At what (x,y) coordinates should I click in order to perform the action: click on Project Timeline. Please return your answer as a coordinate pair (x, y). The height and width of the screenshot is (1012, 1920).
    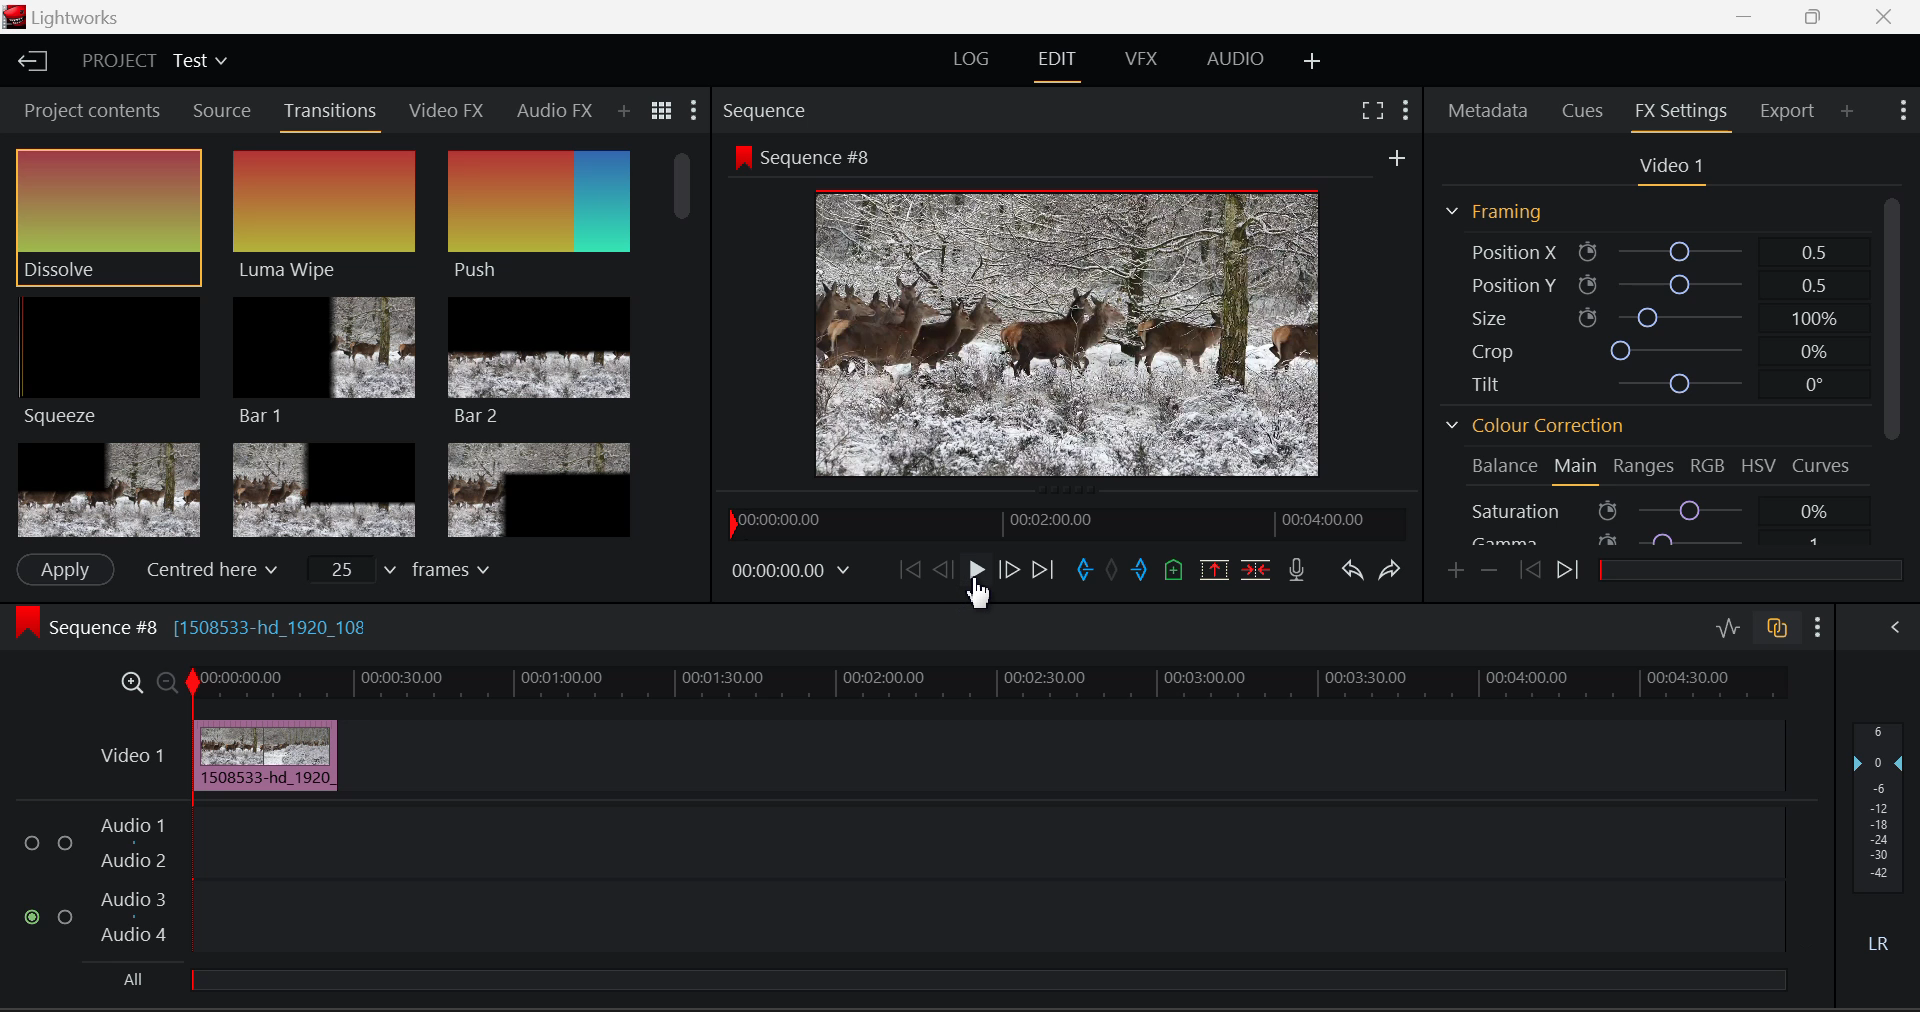
    Looking at the image, I should click on (984, 681).